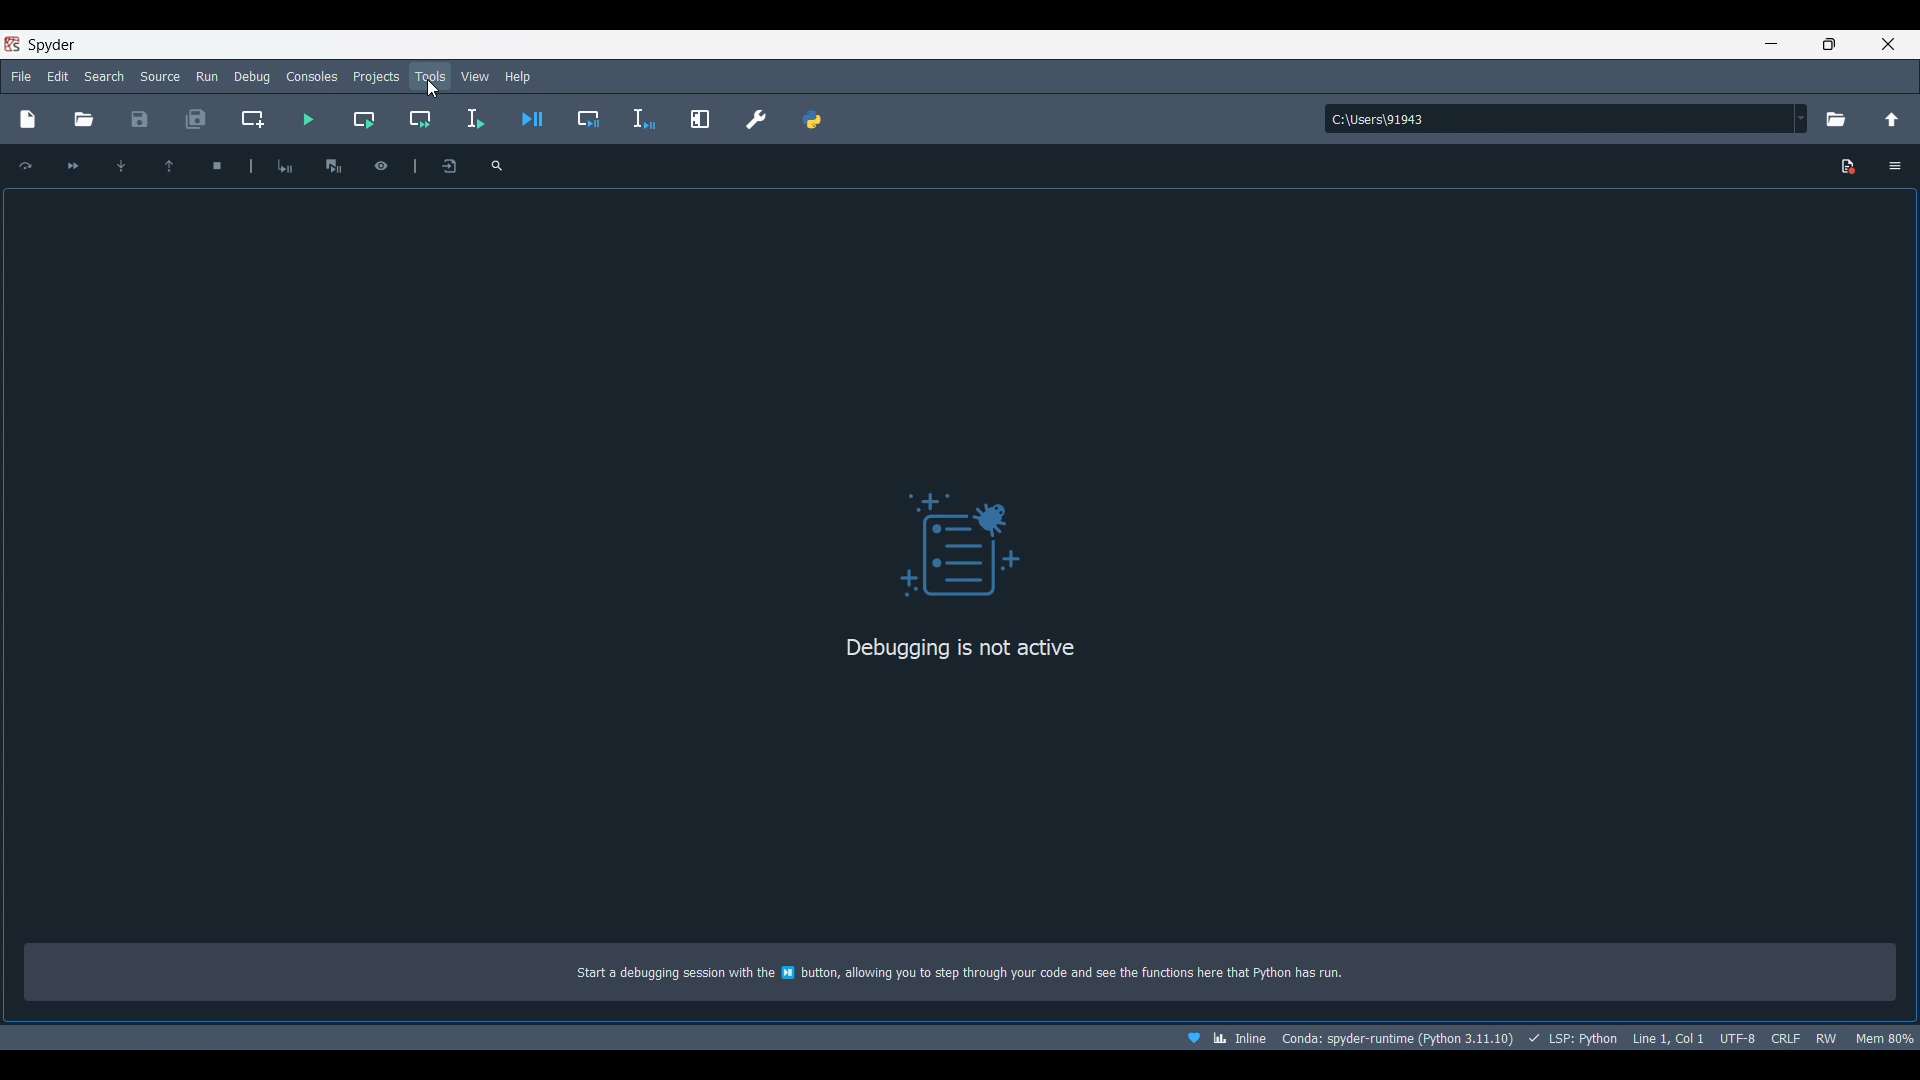 The height and width of the screenshot is (1080, 1920). Describe the element at coordinates (1883, 1038) in the screenshot. I see `Mem 80%` at that location.